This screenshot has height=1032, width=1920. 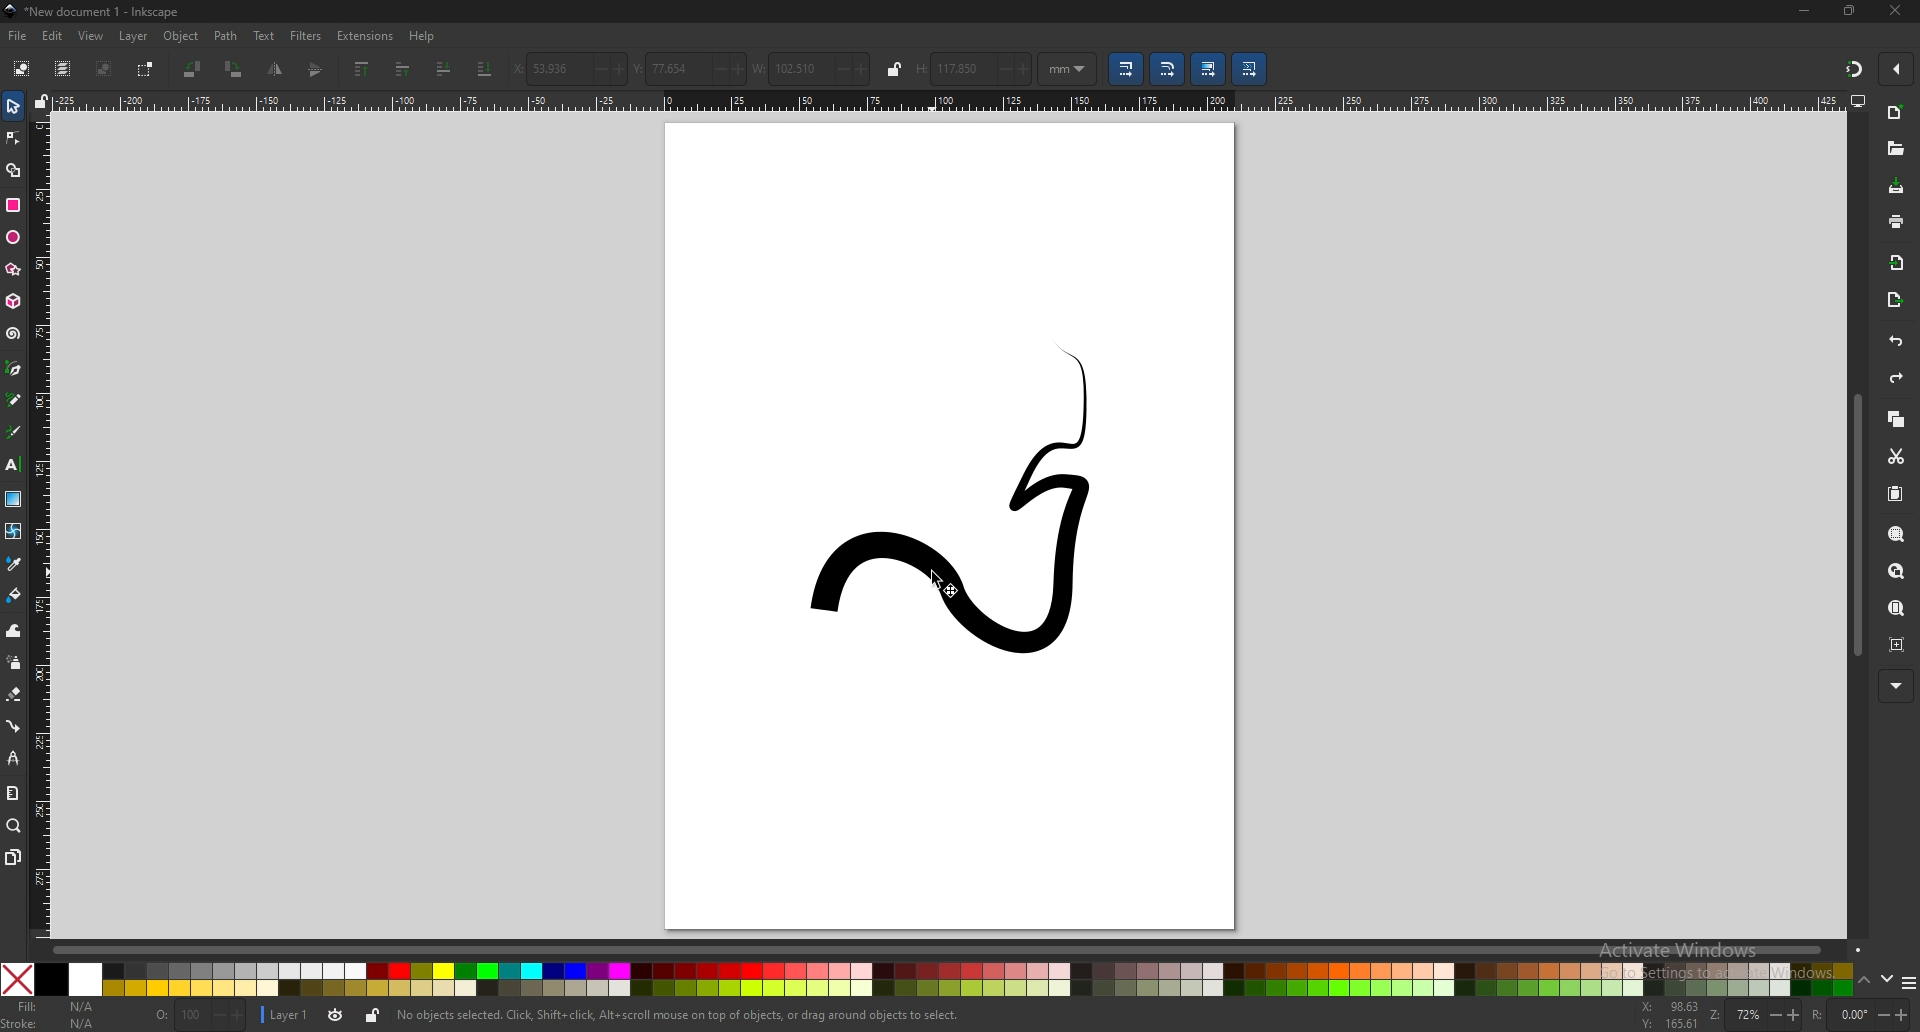 I want to click on raise selection to top, so click(x=364, y=69).